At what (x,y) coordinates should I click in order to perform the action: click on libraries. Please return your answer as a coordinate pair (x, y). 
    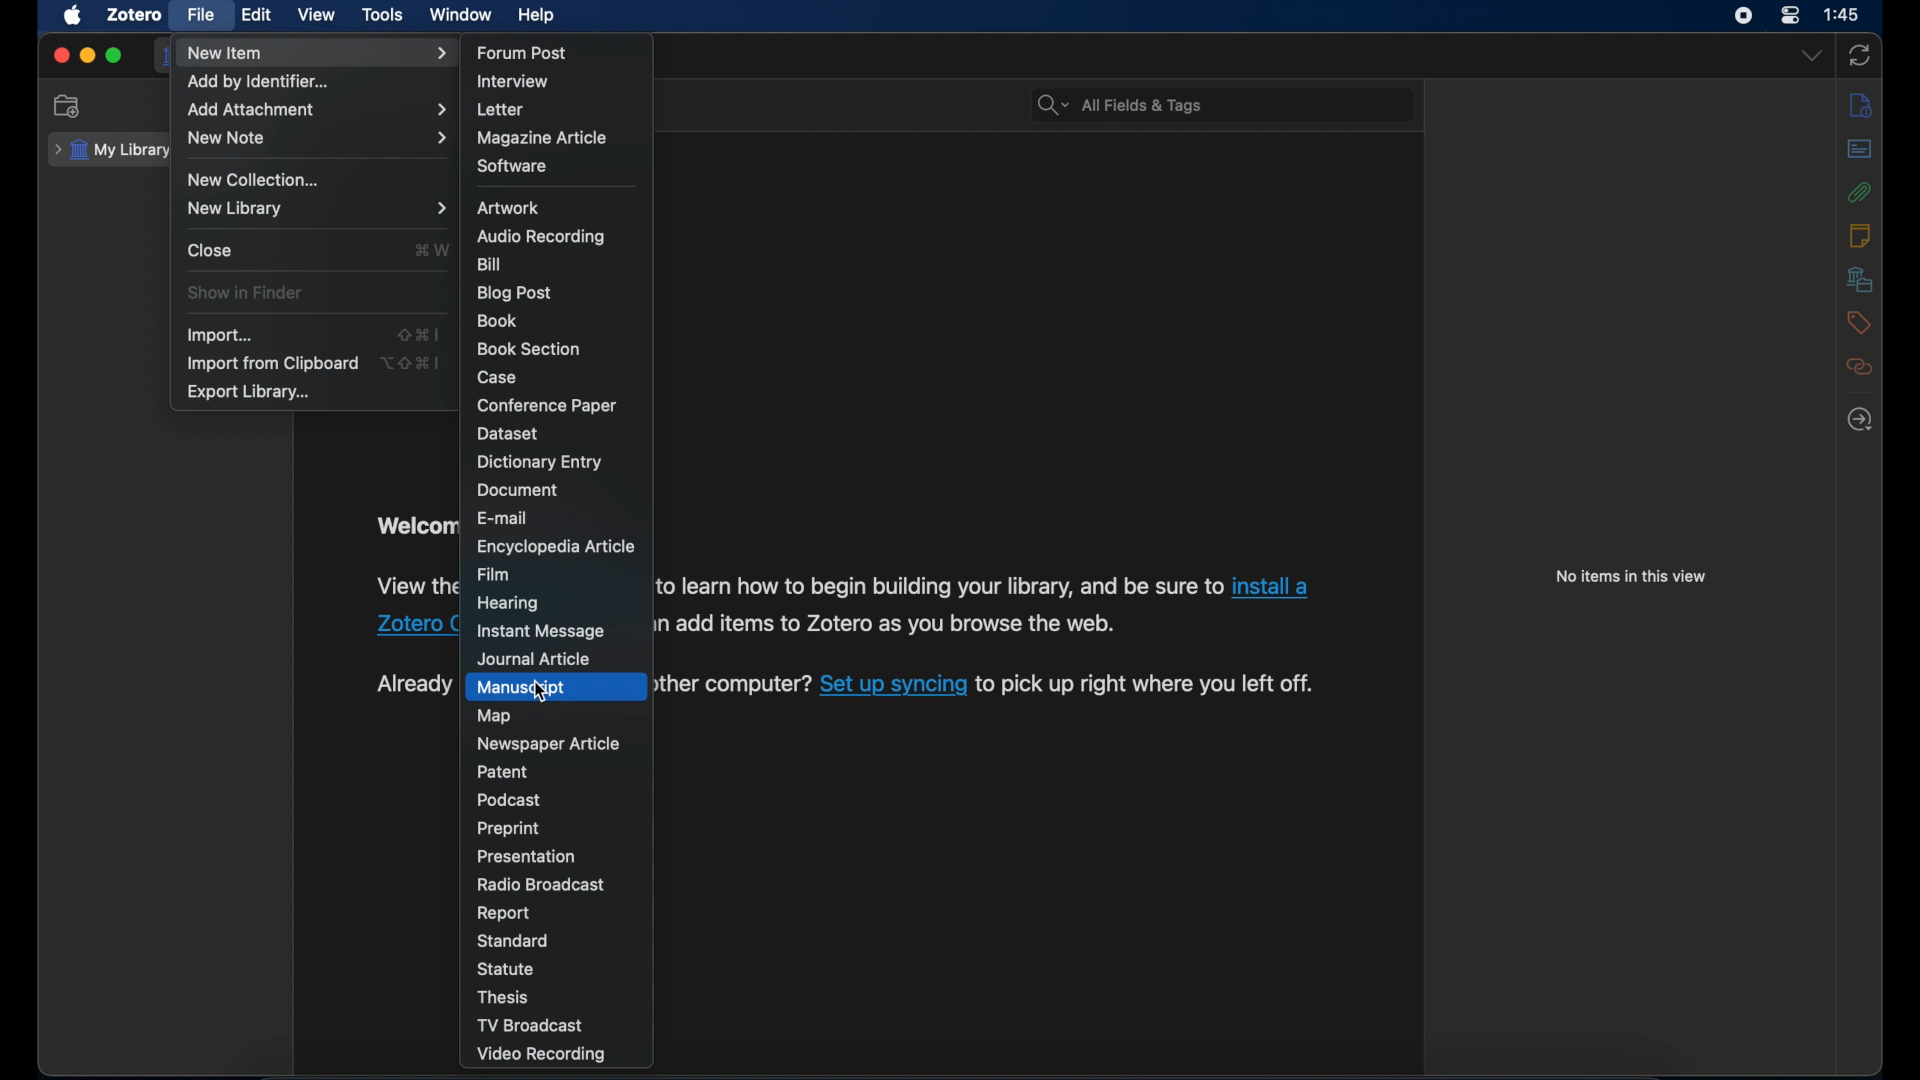
    Looking at the image, I should click on (1860, 279).